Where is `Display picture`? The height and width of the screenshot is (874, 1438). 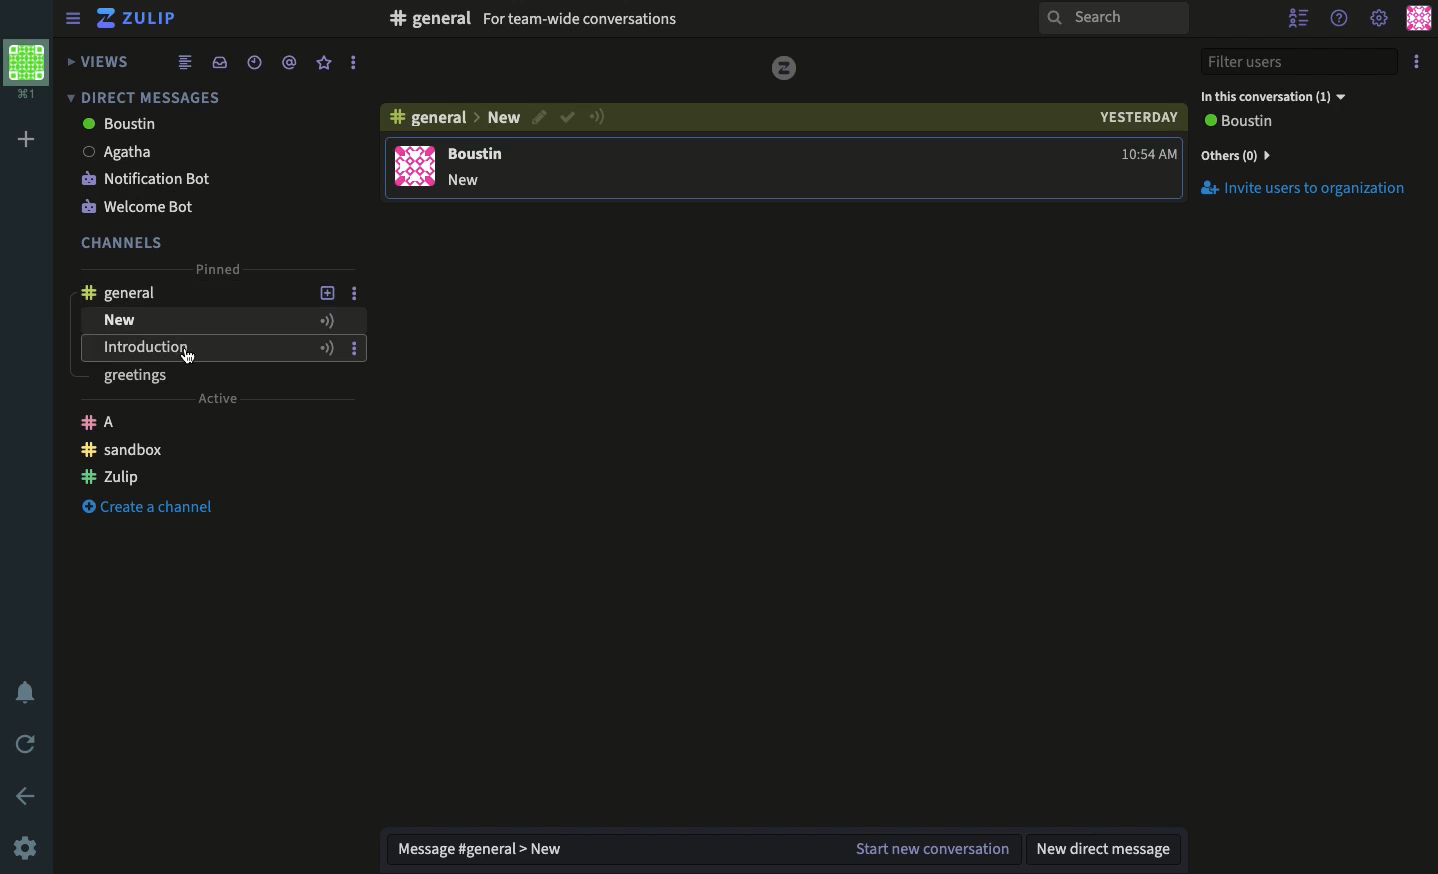
Display picture is located at coordinates (415, 166).